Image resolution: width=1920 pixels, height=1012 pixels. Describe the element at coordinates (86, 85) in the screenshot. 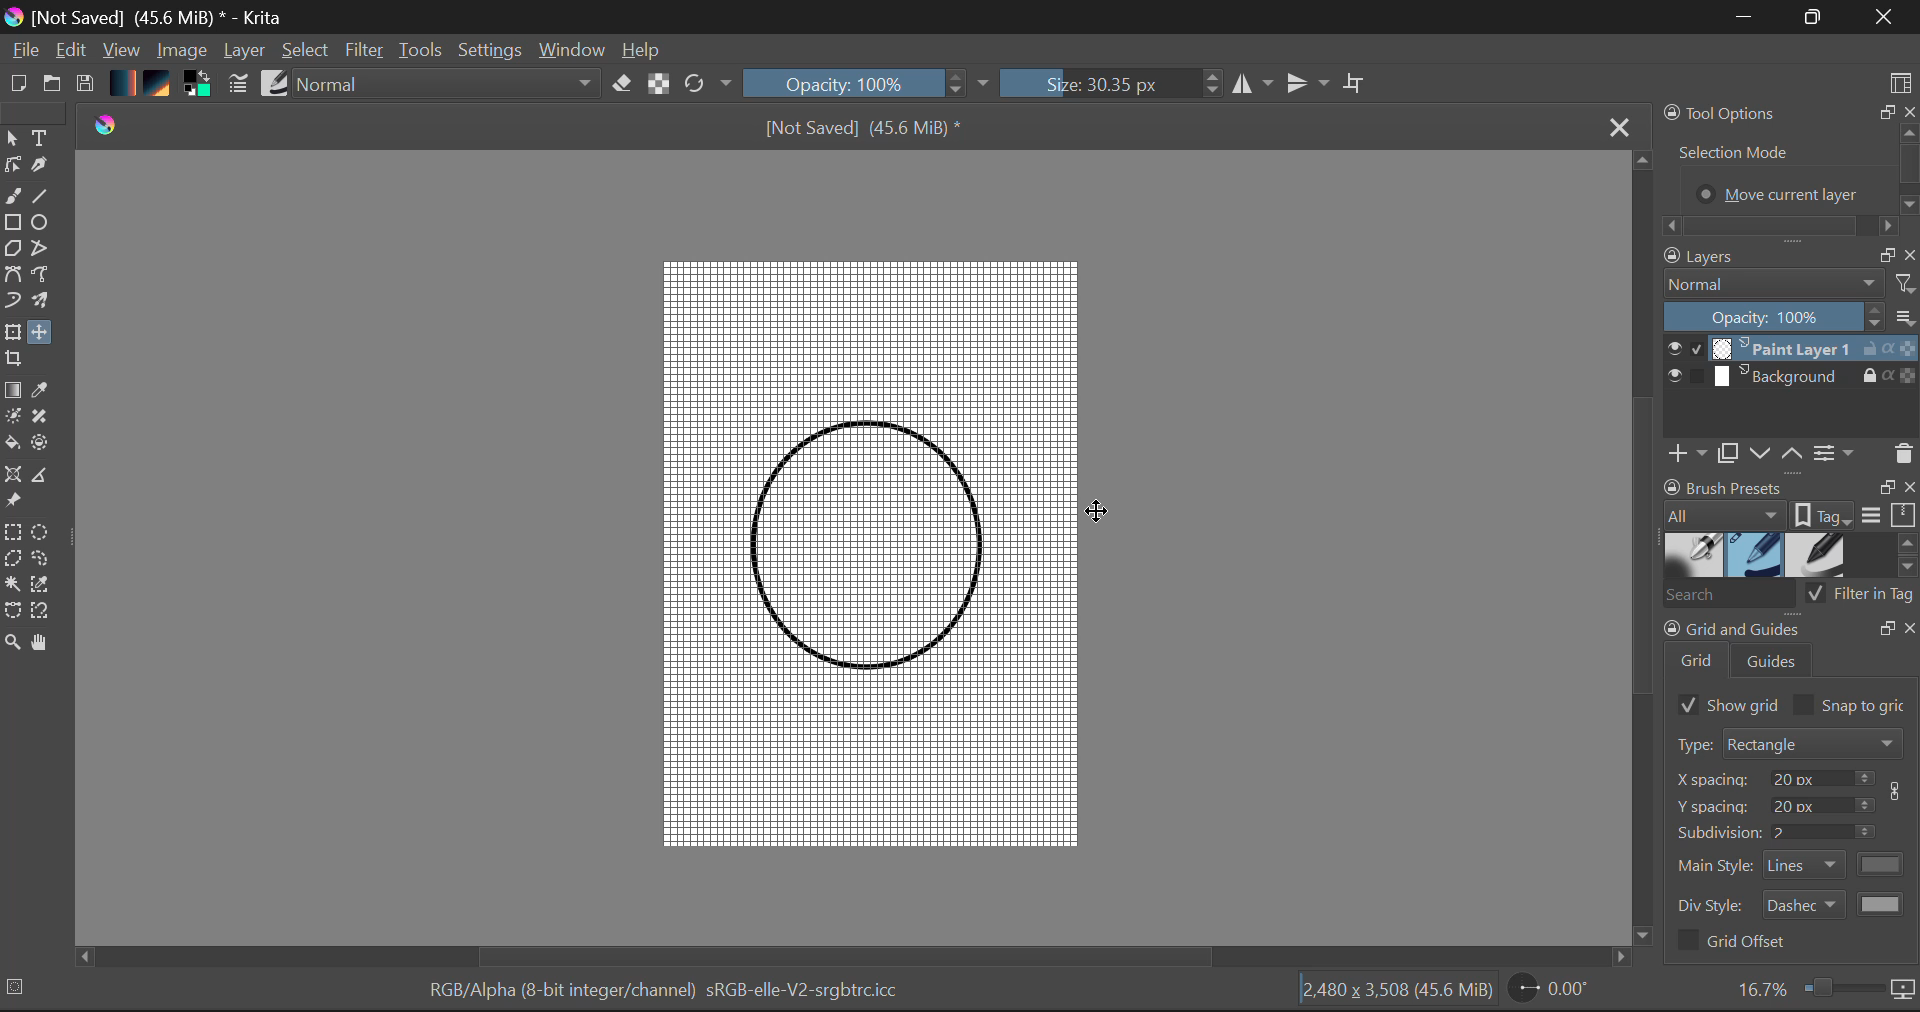

I see `Save` at that location.